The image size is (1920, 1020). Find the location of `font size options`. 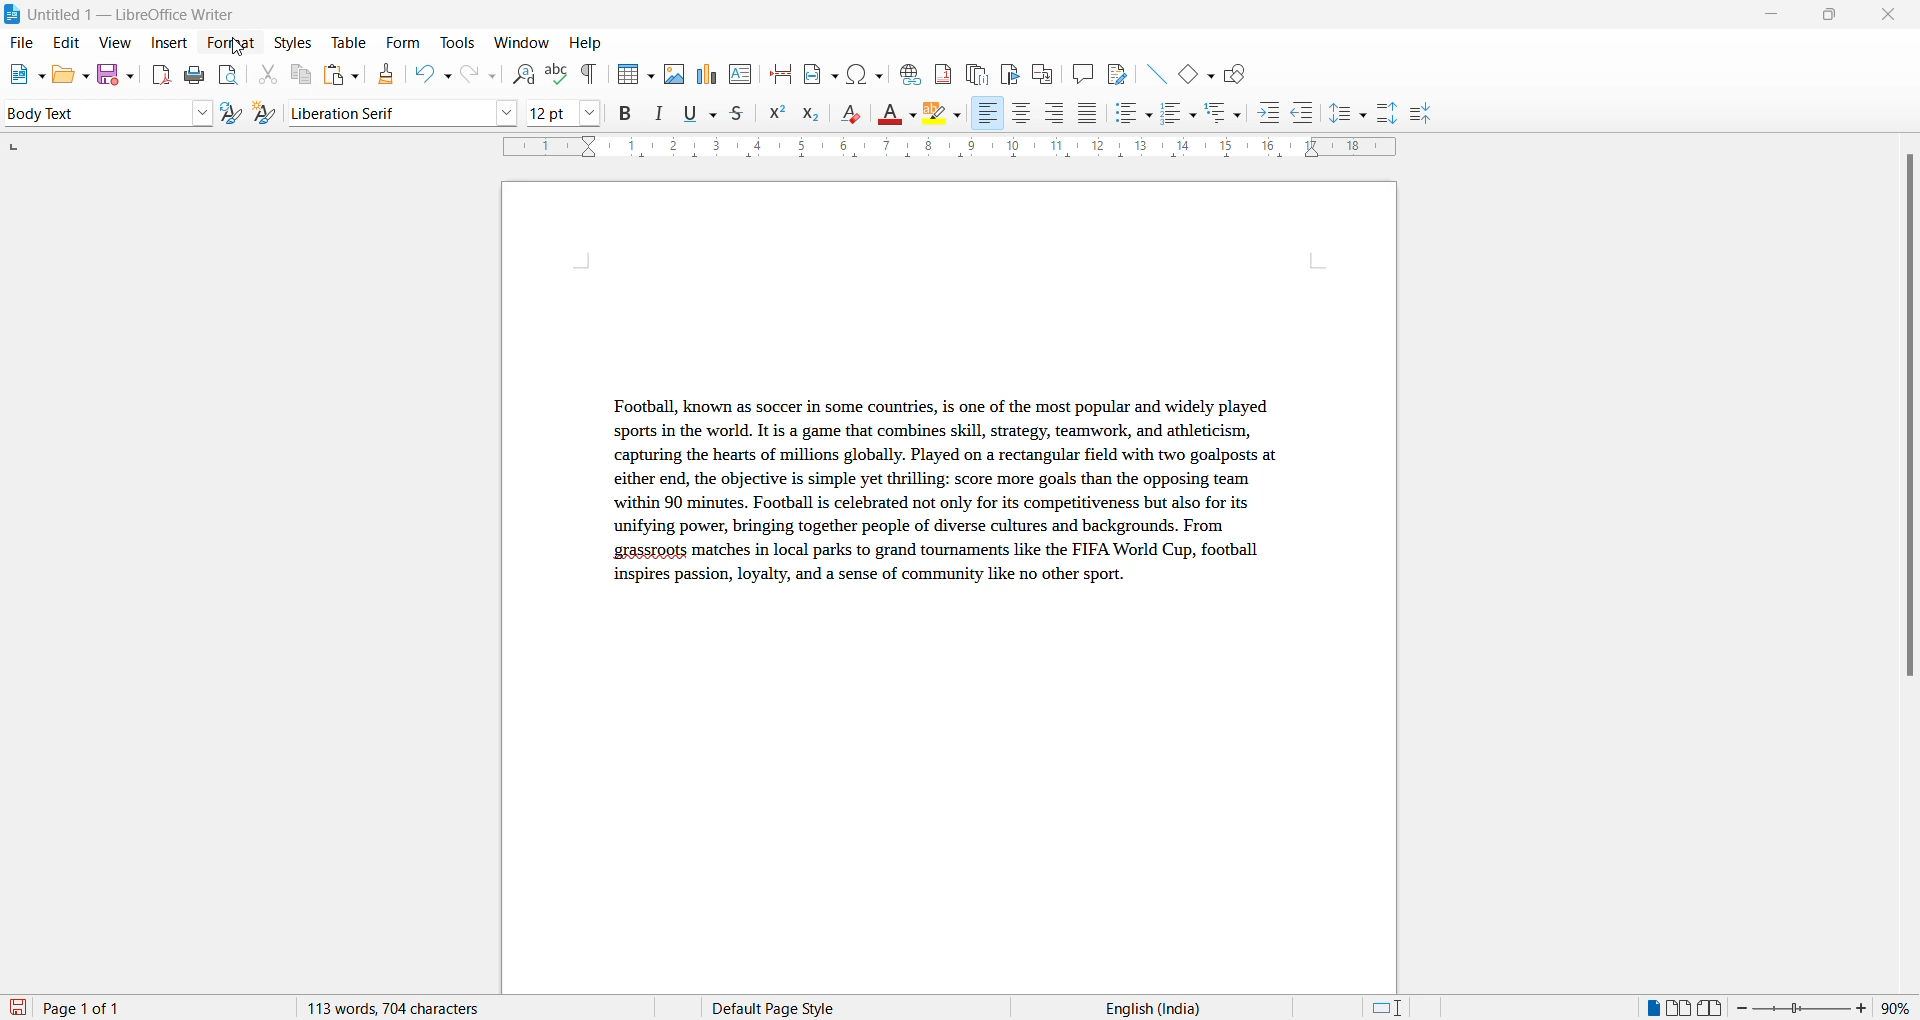

font size options is located at coordinates (591, 112).